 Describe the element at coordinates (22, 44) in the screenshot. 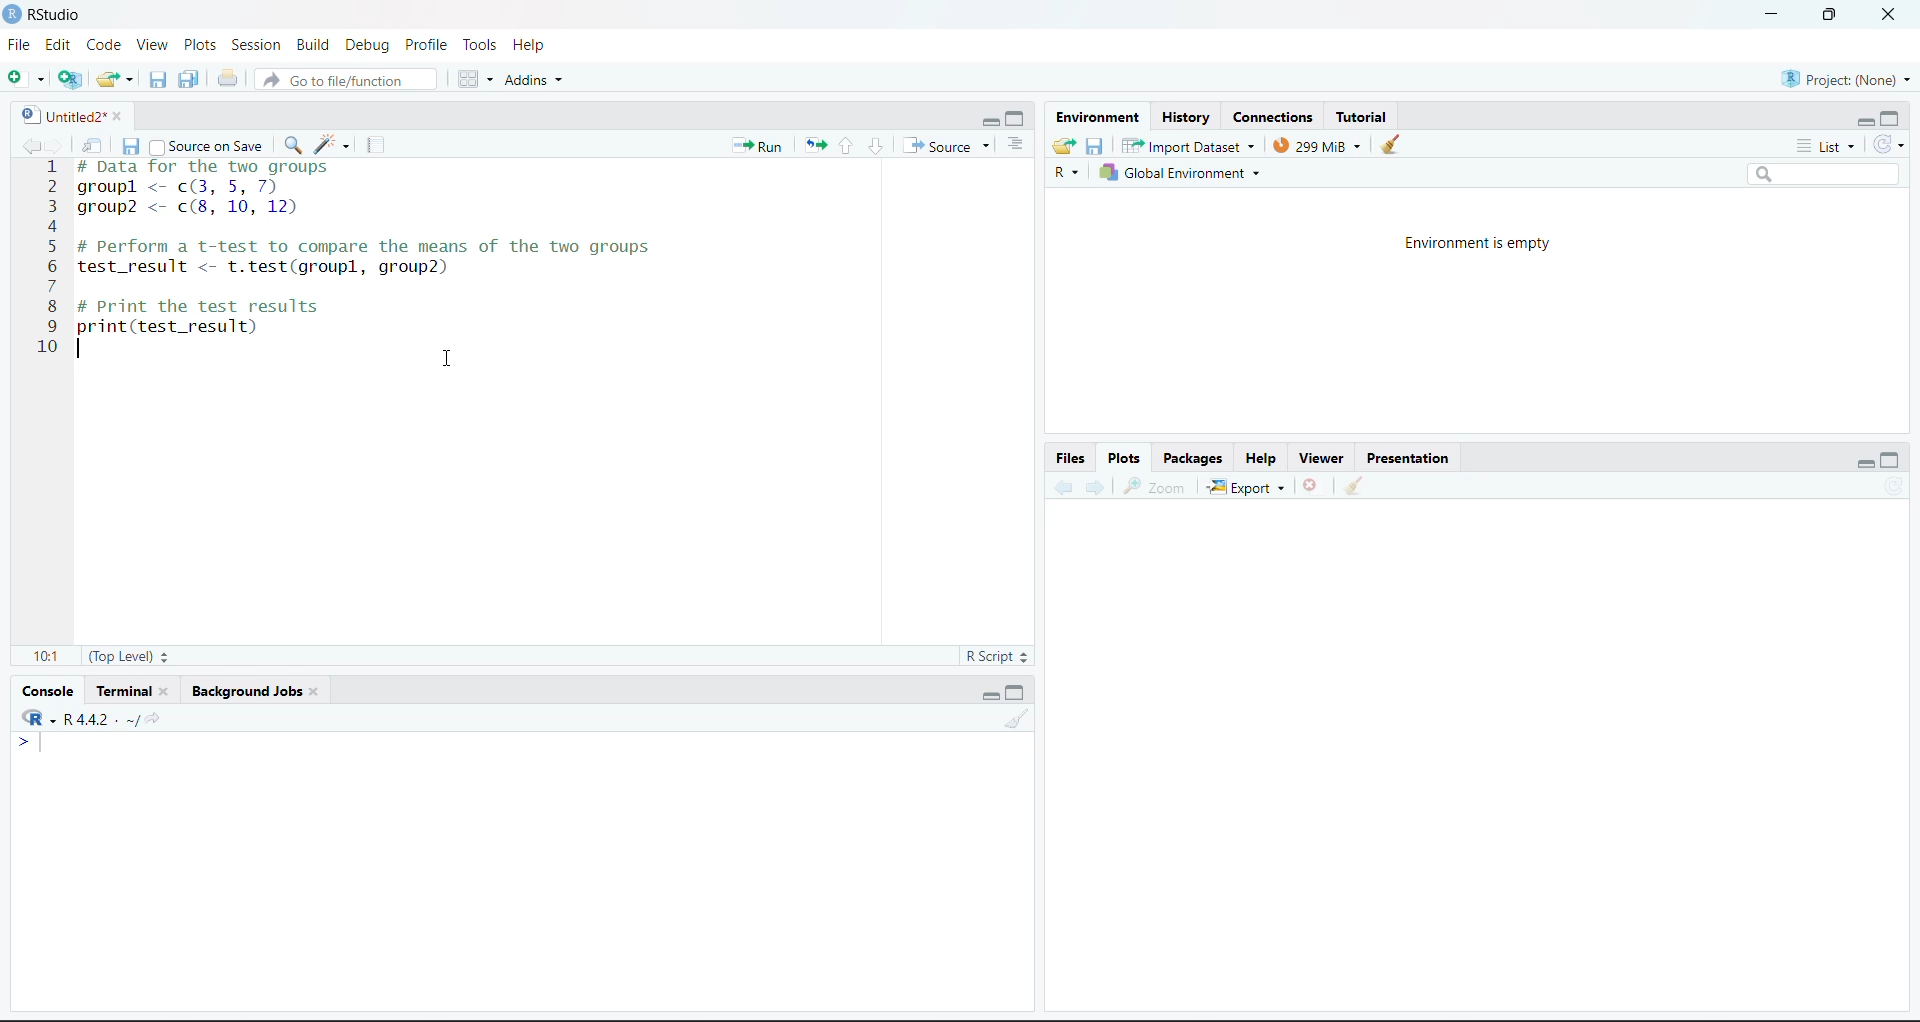

I see `File` at that location.